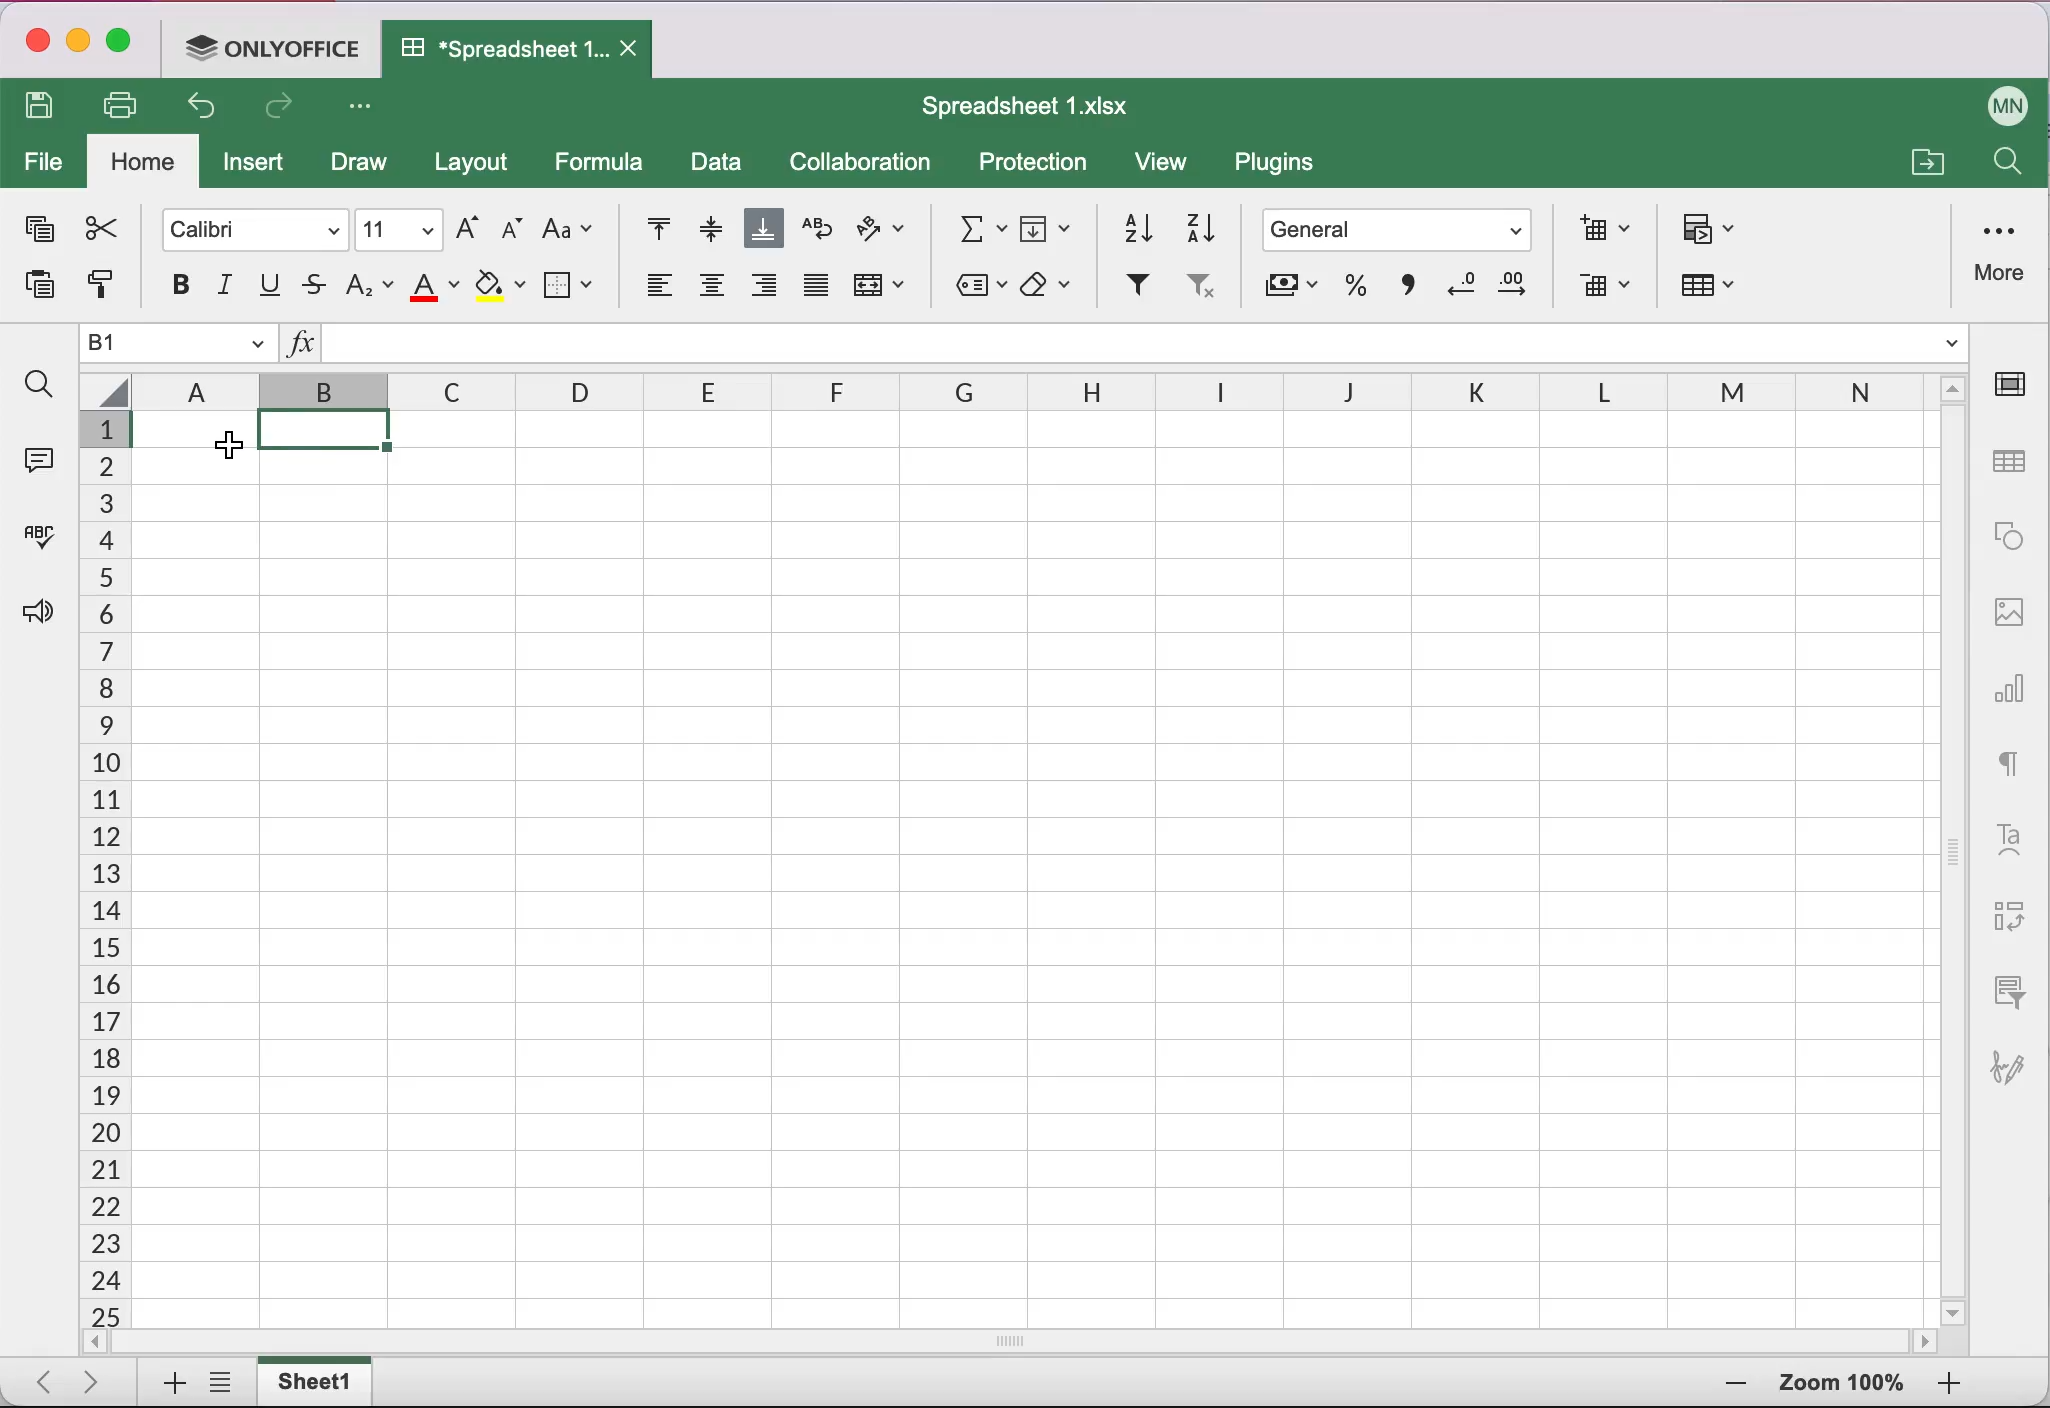 This screenshot has height=1408, width=2050. I want to click on zoom out, so click(1949, 1385).